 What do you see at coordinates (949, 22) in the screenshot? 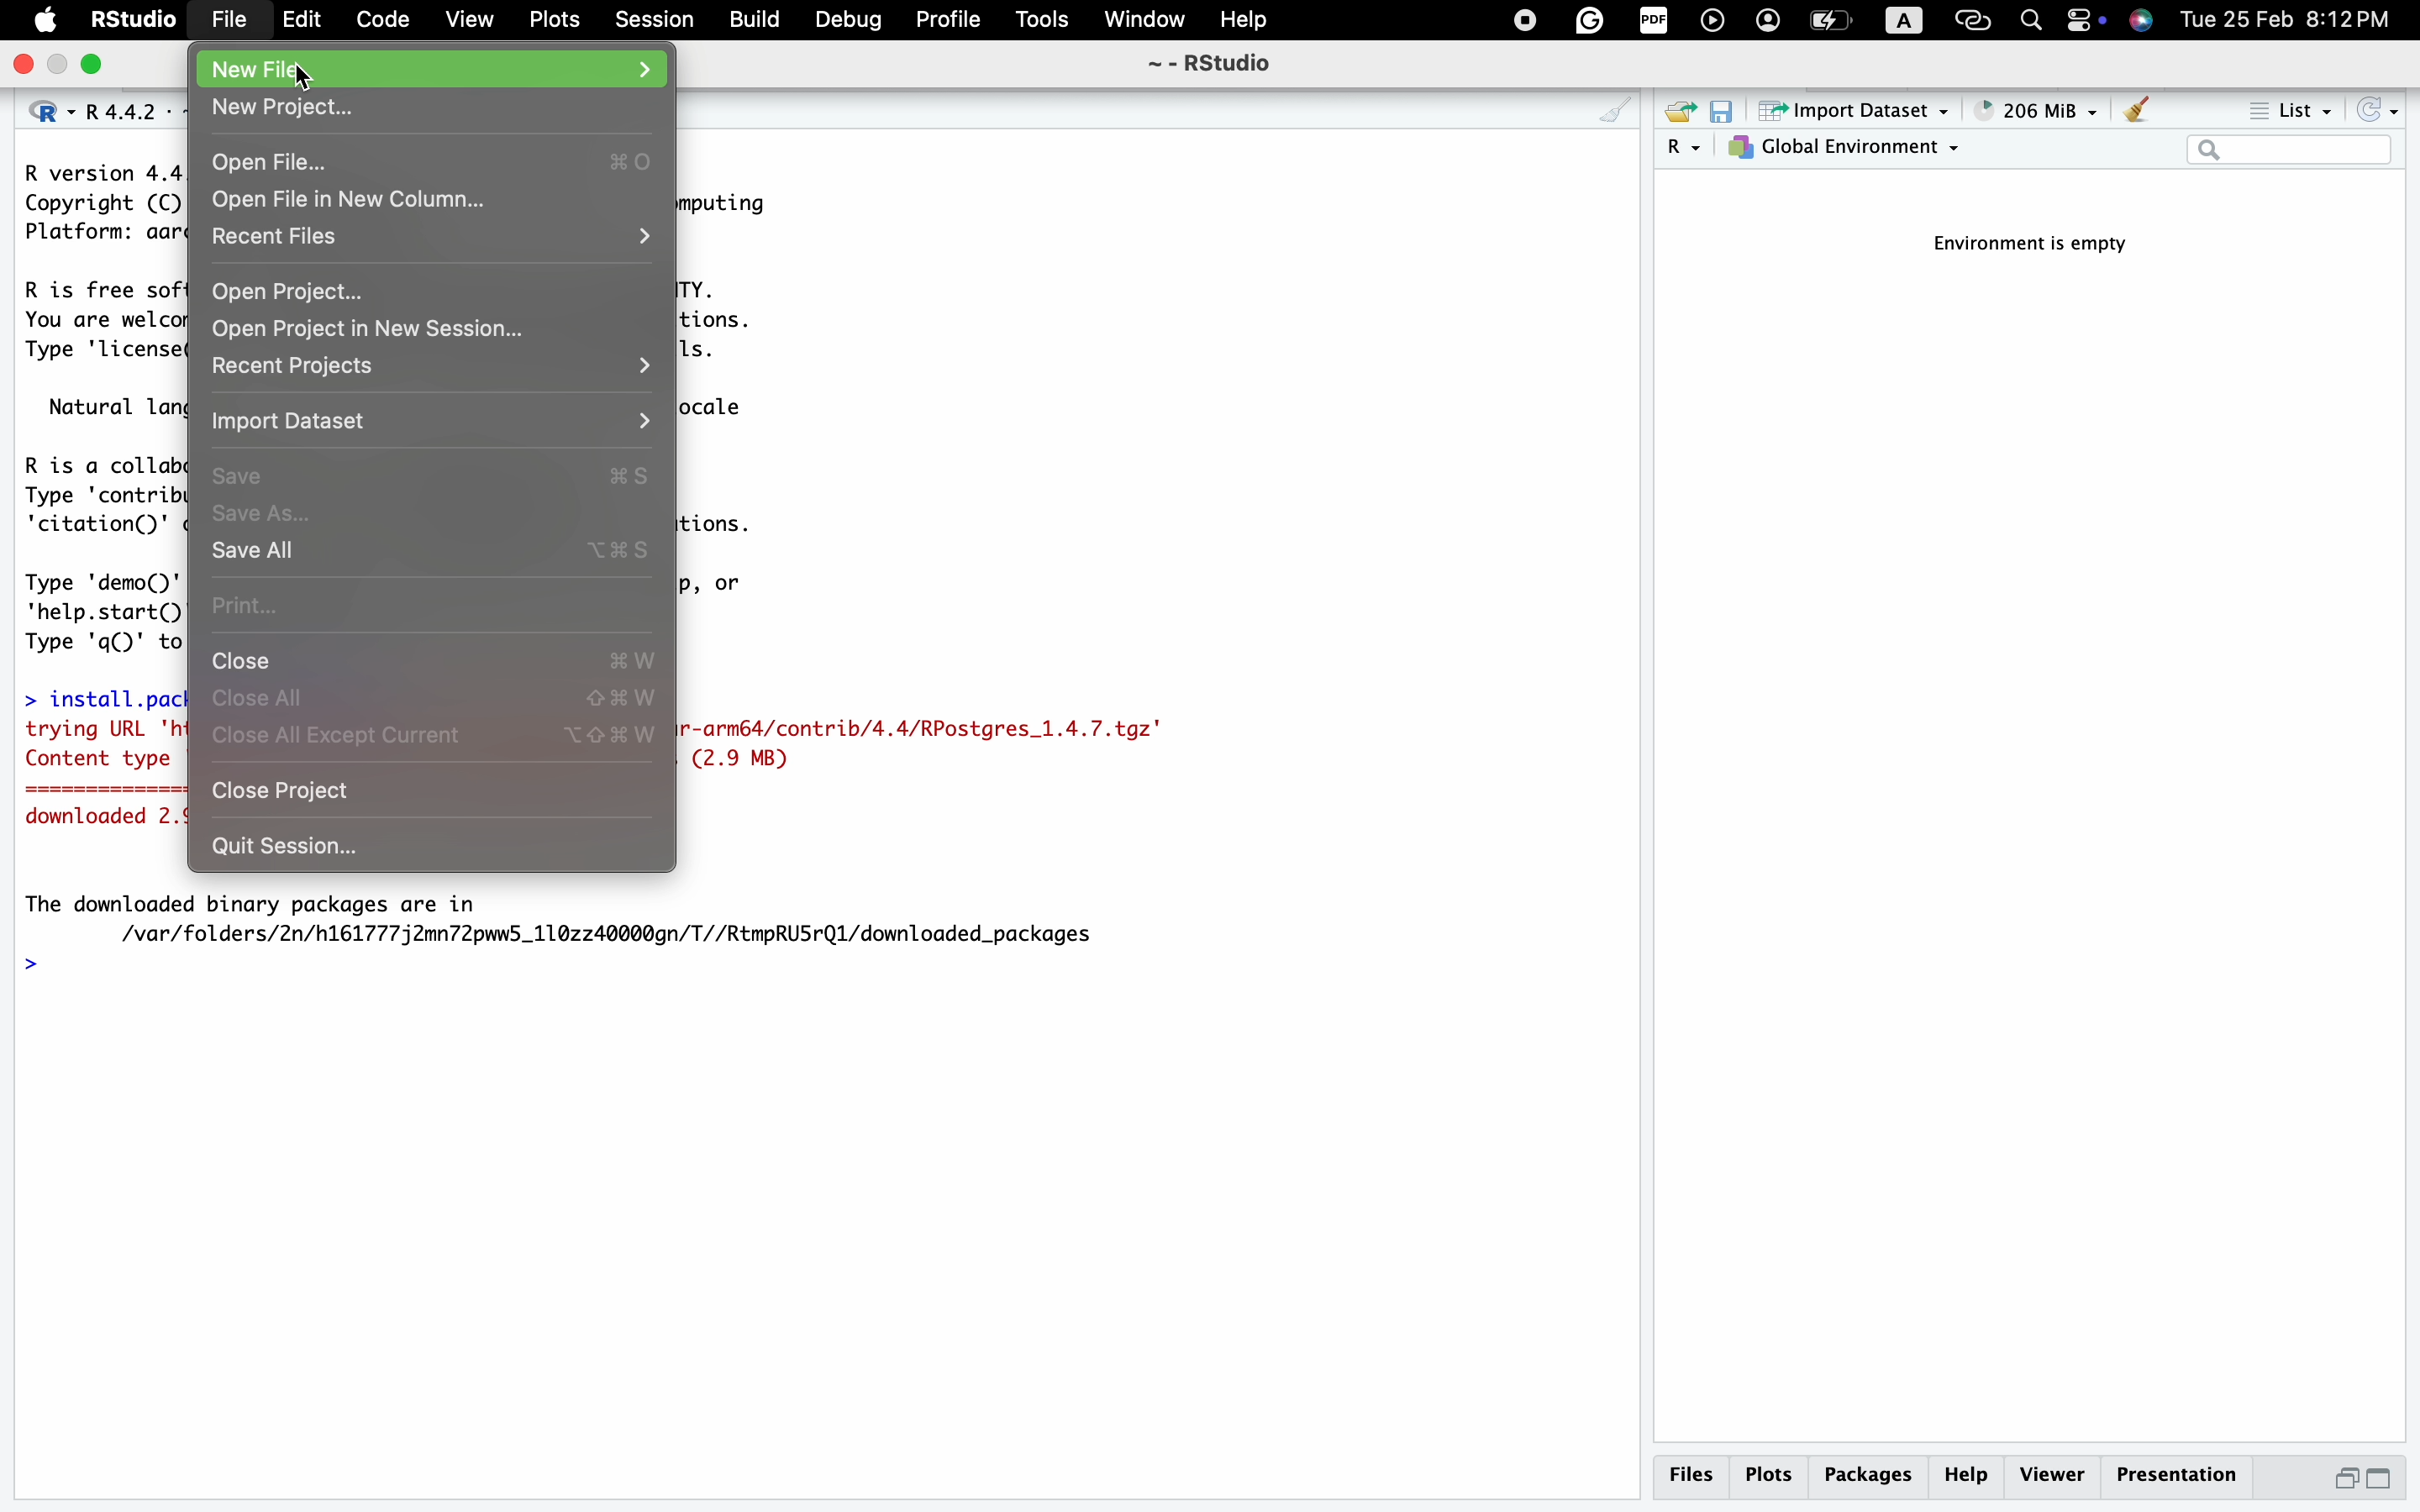
I see `profile` at bounding box center [949, 22].